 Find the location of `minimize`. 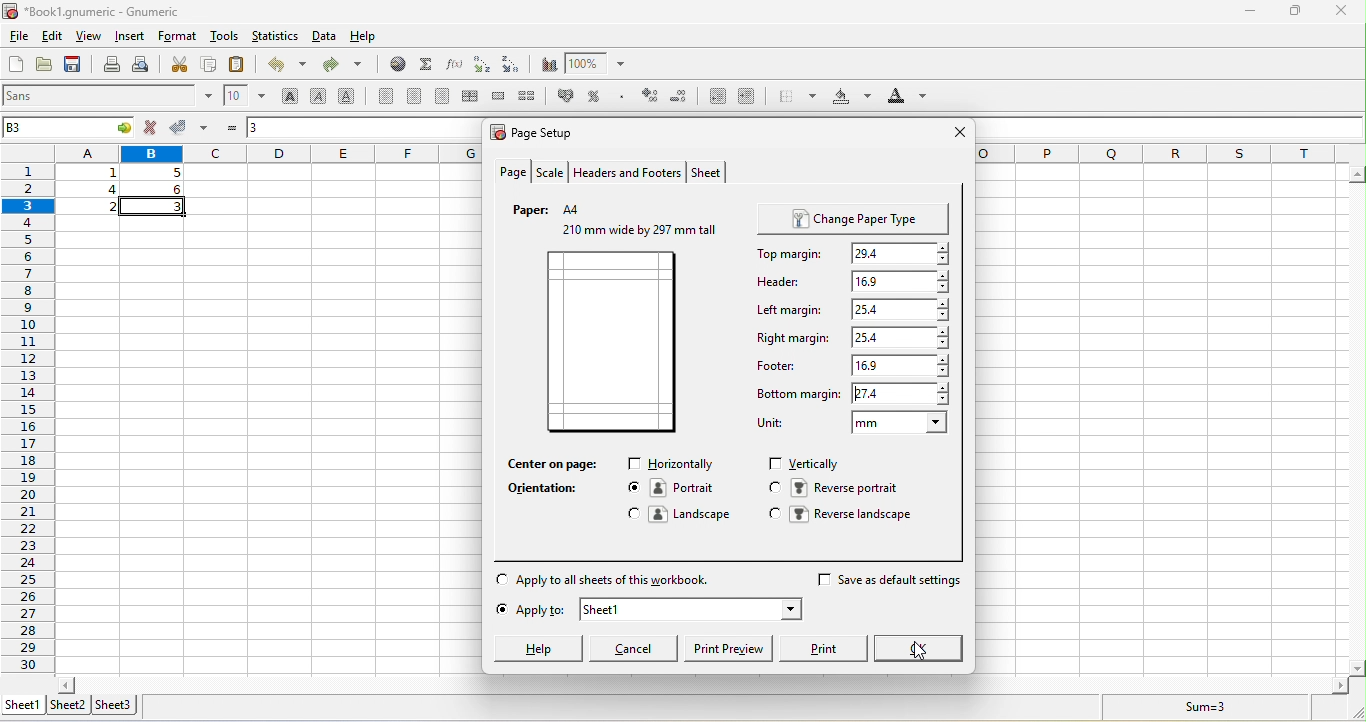

minimize is located at coordinates (1251, 12).